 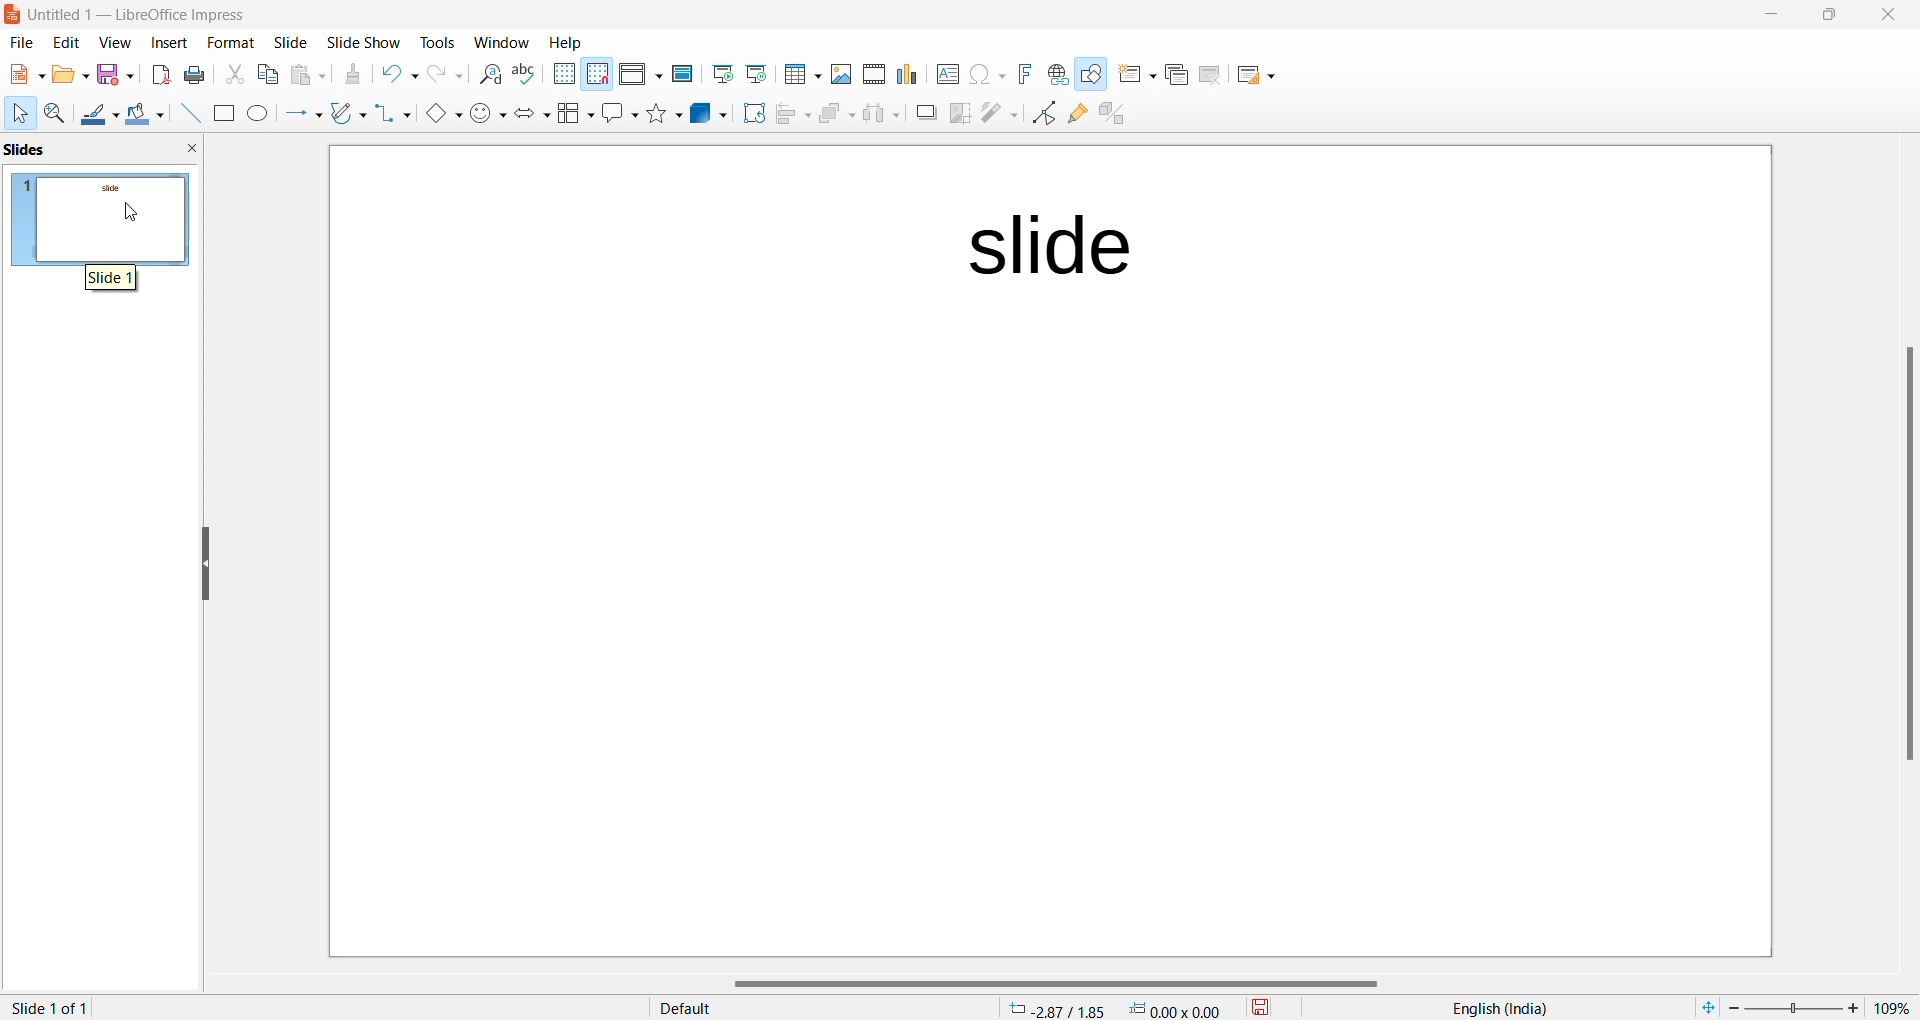 I want to click on view, so click(x=111, y=44).